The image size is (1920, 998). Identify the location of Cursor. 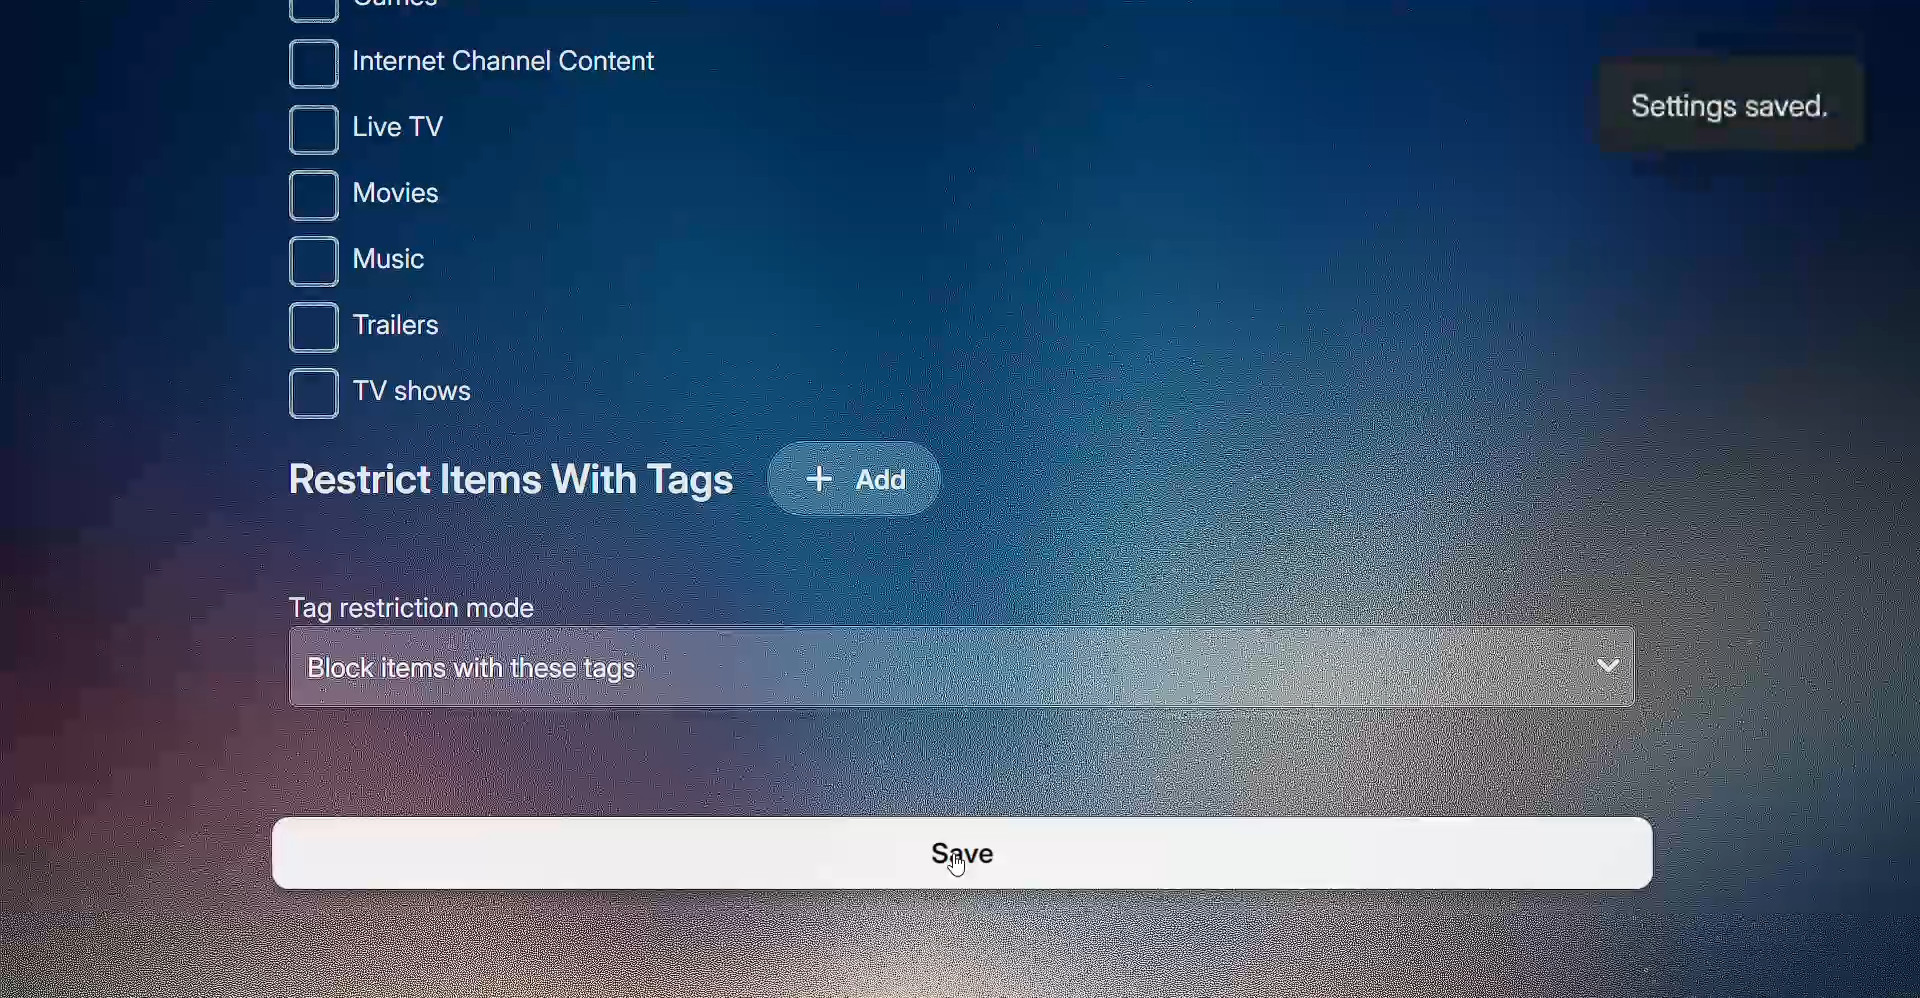
(963, 865).